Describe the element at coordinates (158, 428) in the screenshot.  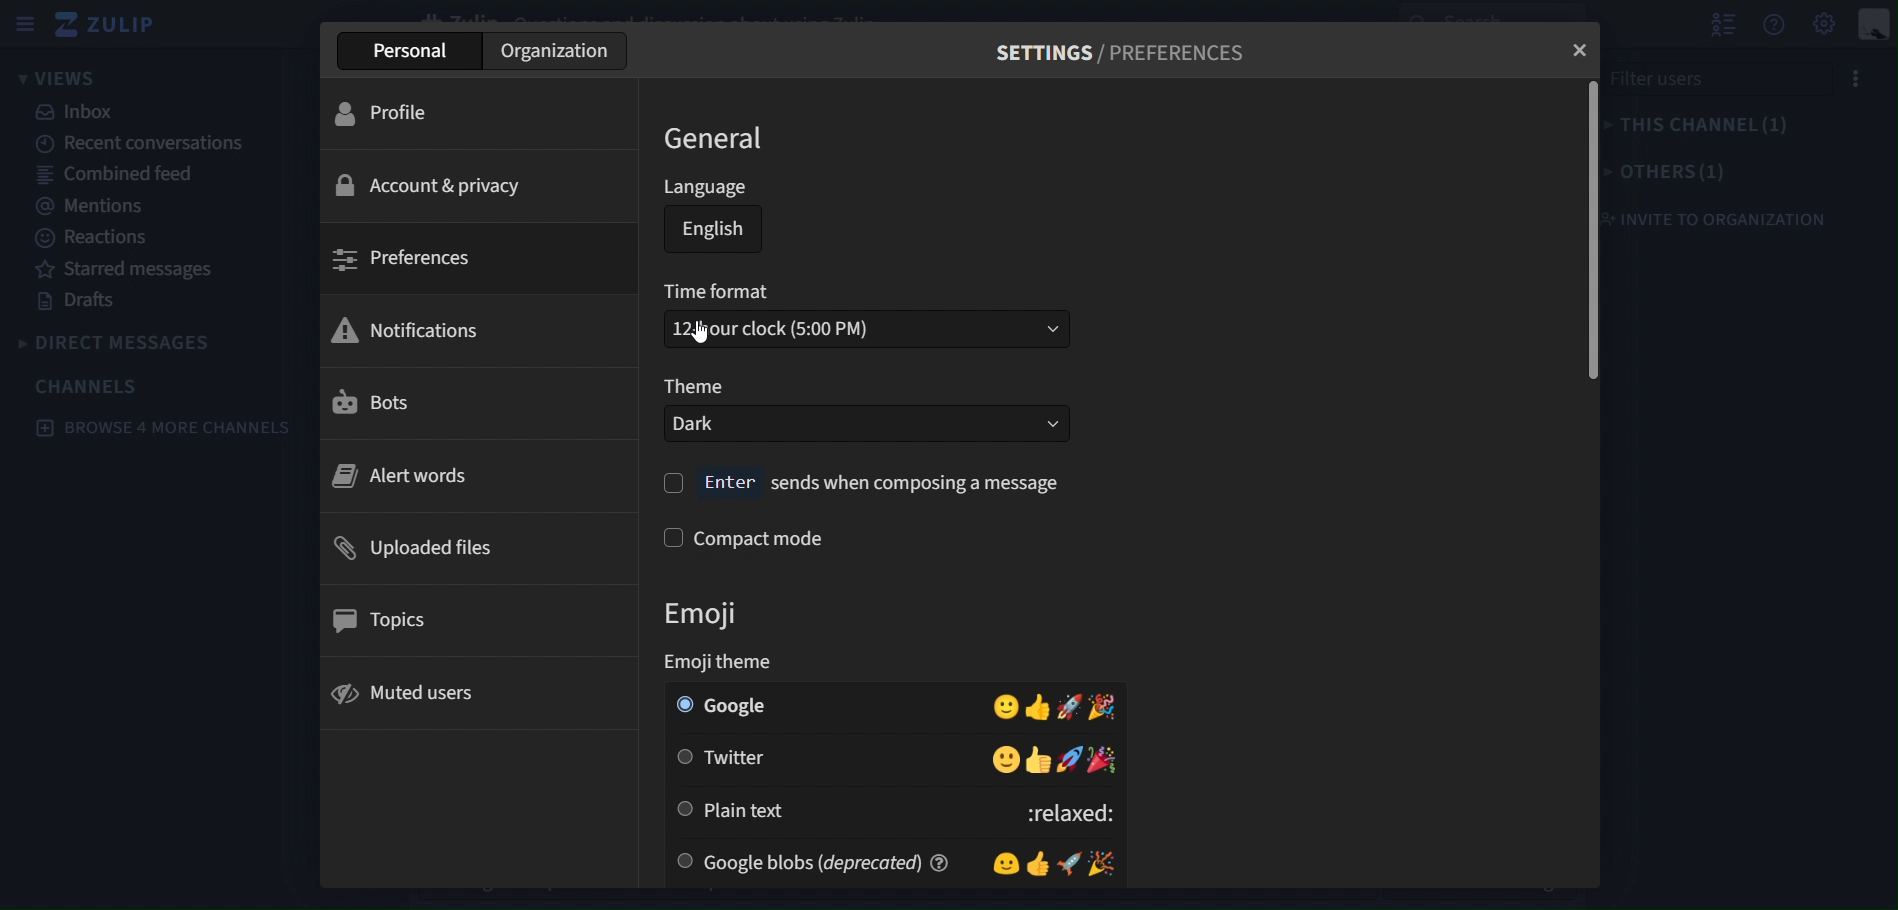
I see `browse 4 more channels` at that location.